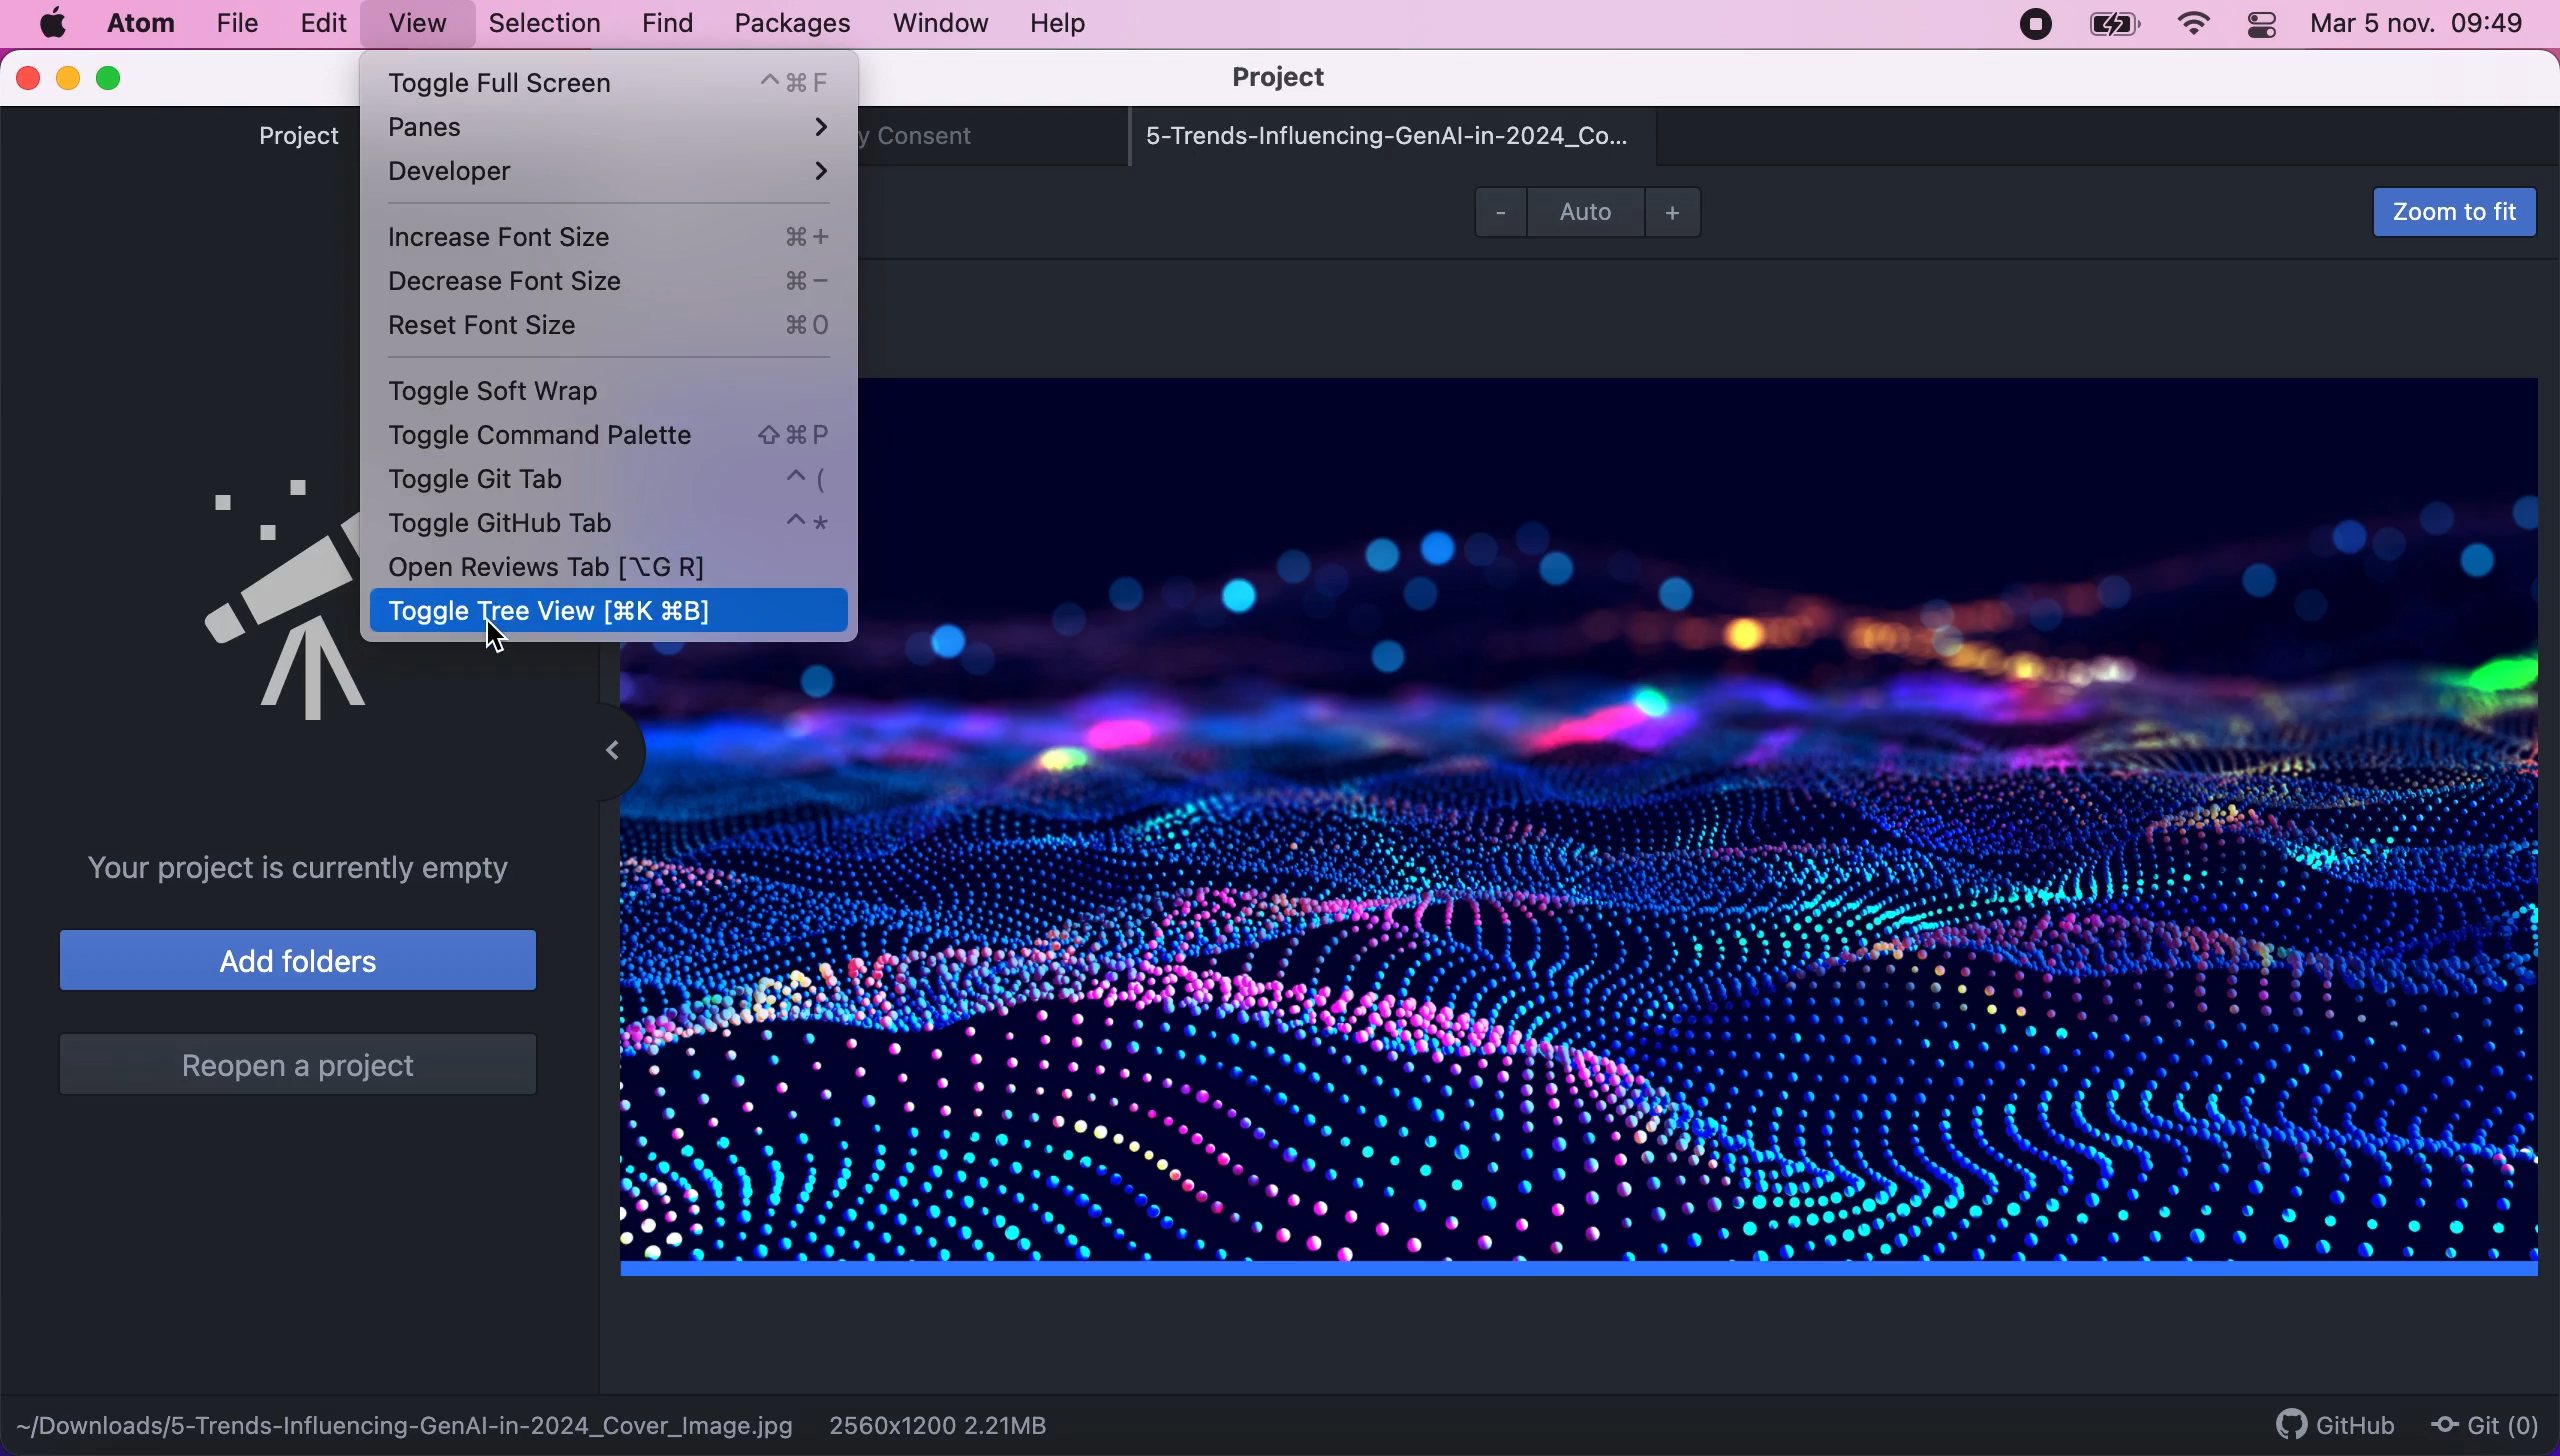  Describe the element at coordinates (611, 612) in the screenshot. I see `toggle tree view` at that location.